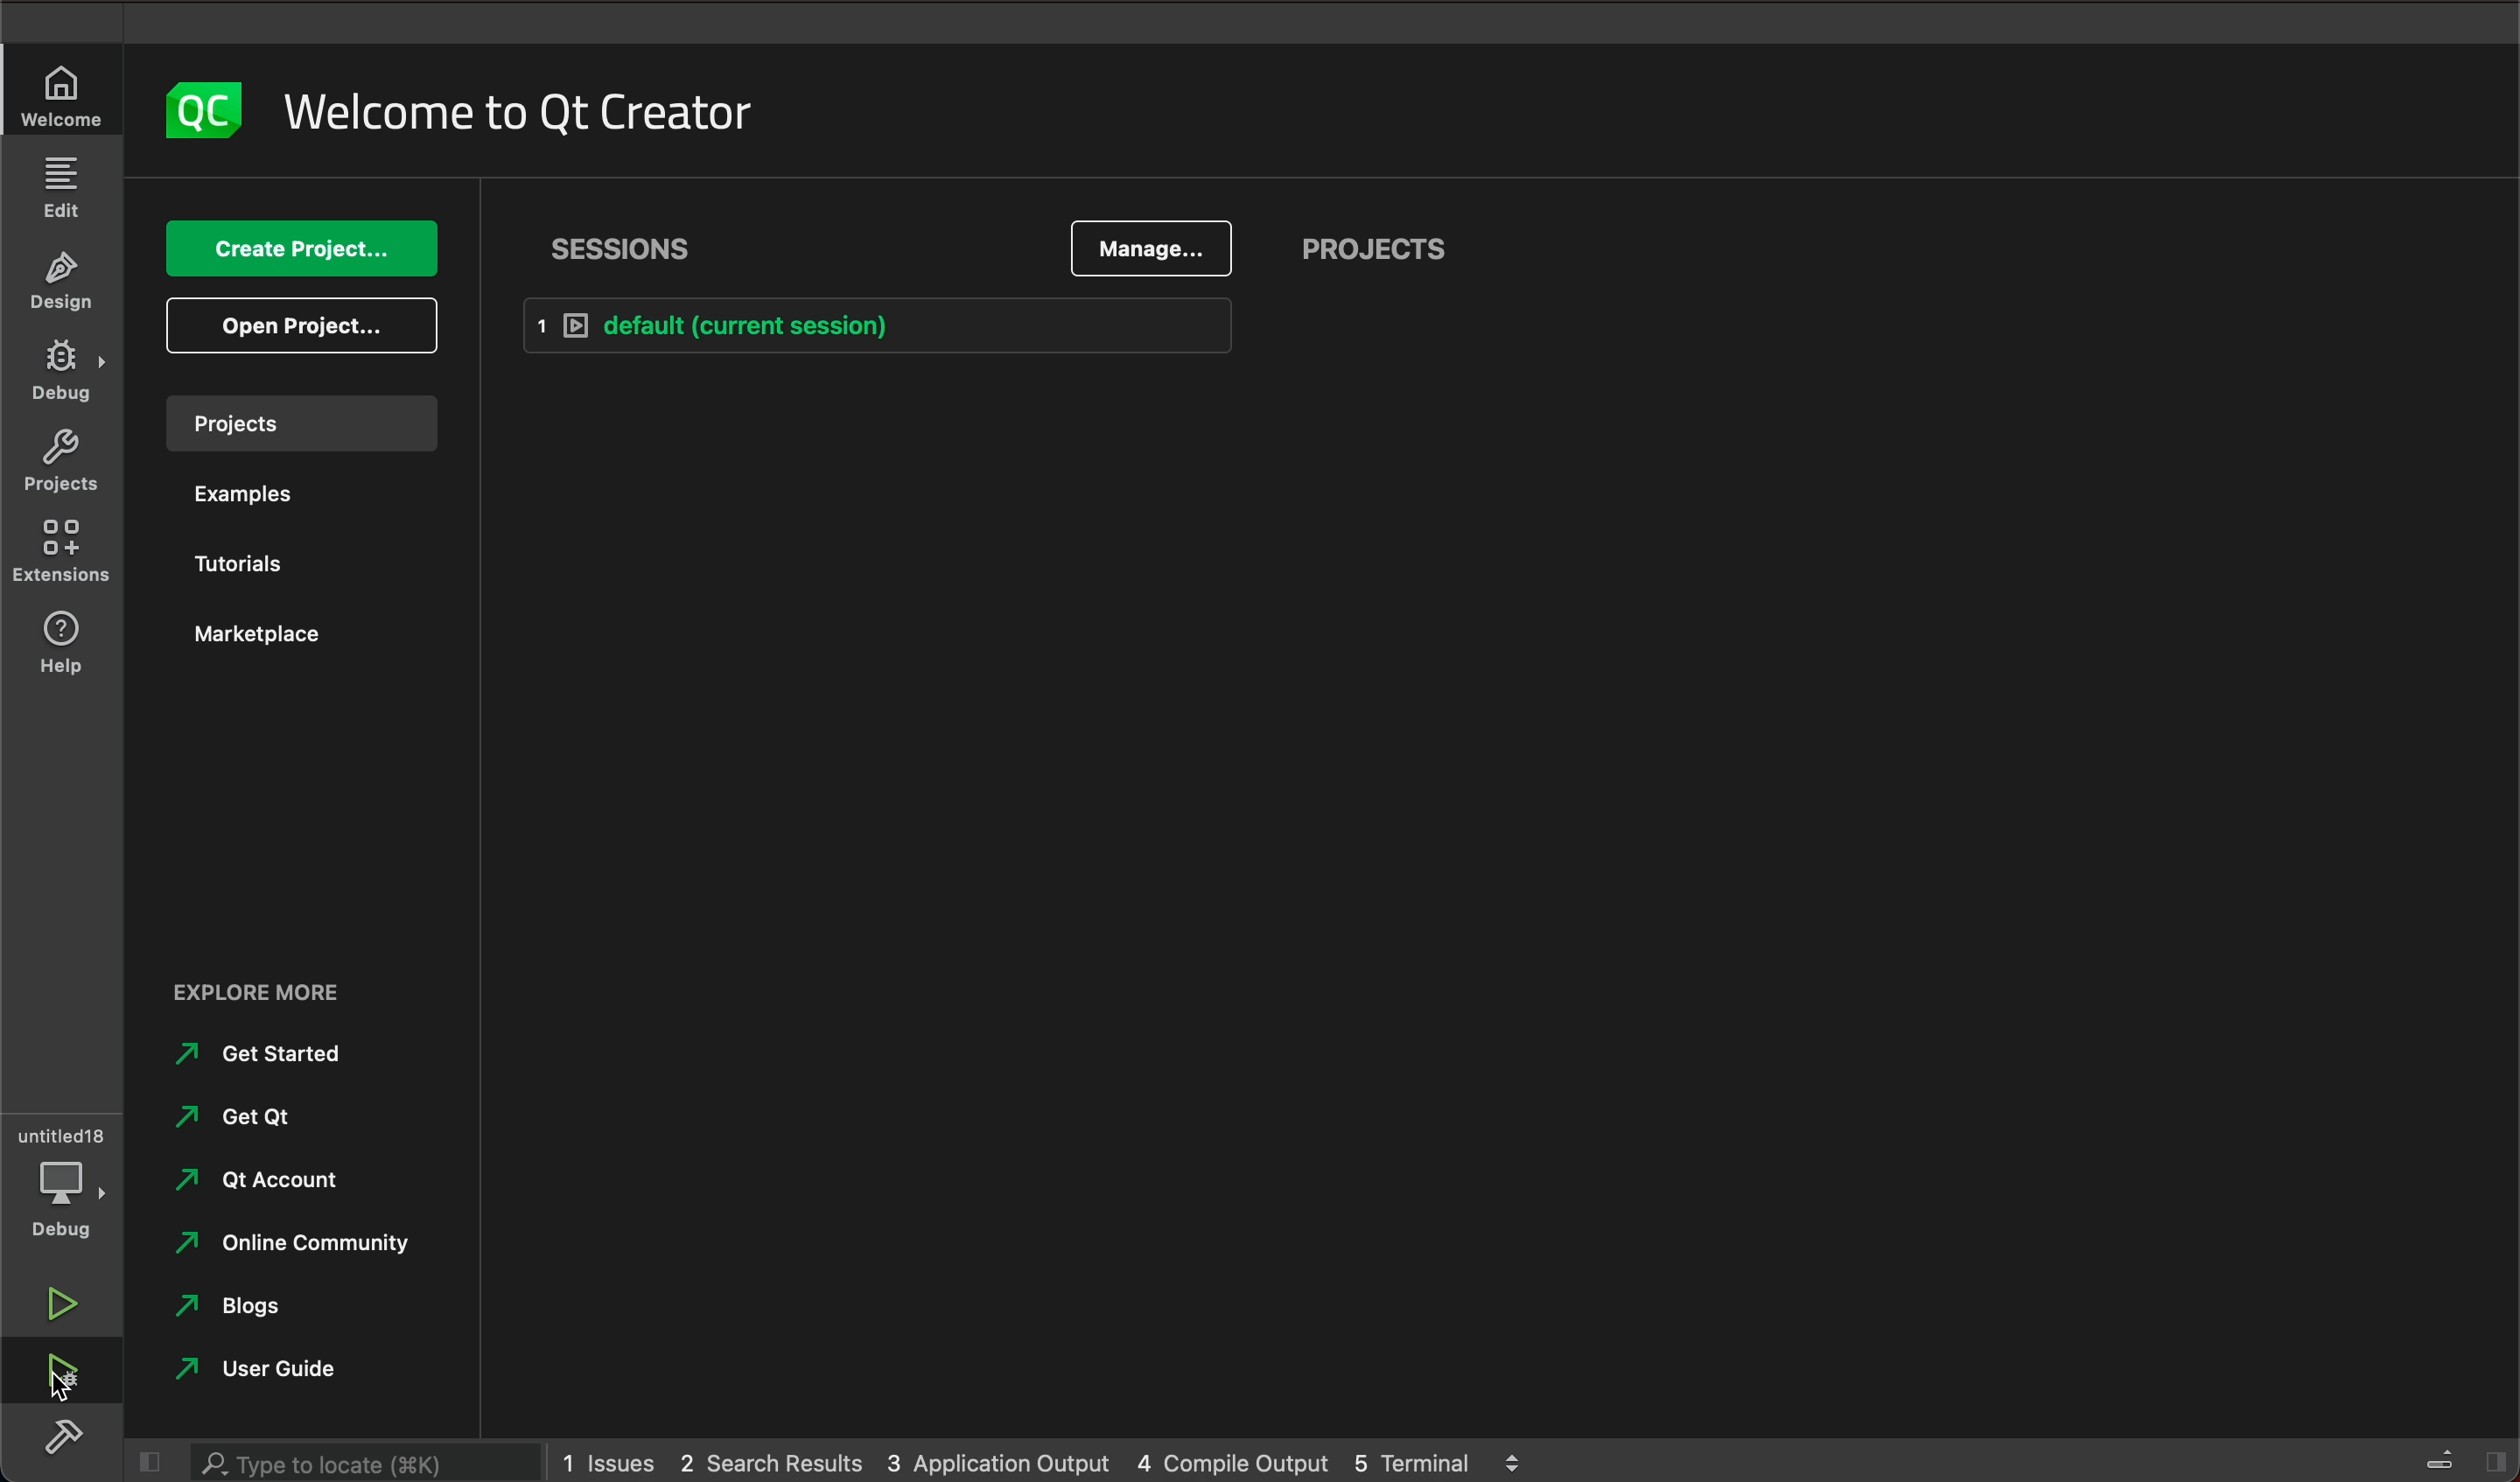  I want to click on Qt Account, so click(271, 1183).